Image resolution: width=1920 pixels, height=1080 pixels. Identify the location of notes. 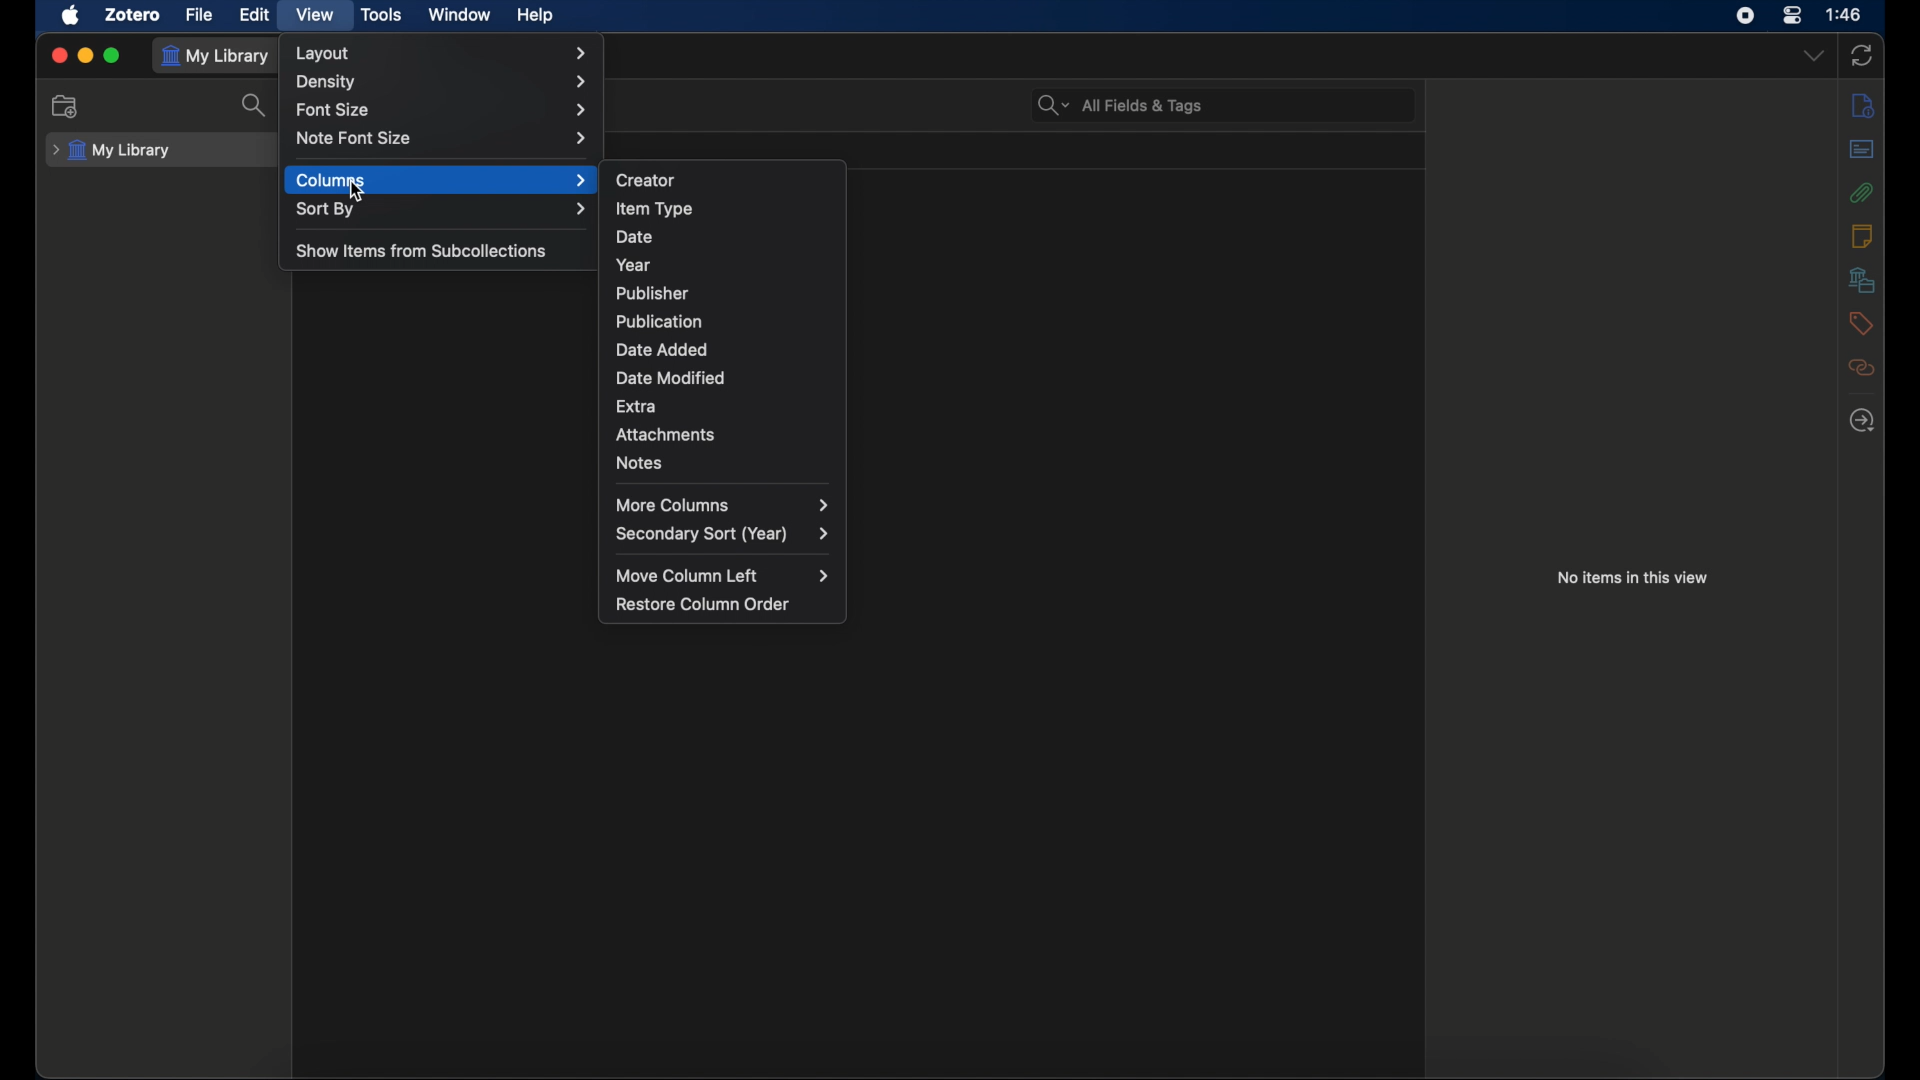
(1862, 235).